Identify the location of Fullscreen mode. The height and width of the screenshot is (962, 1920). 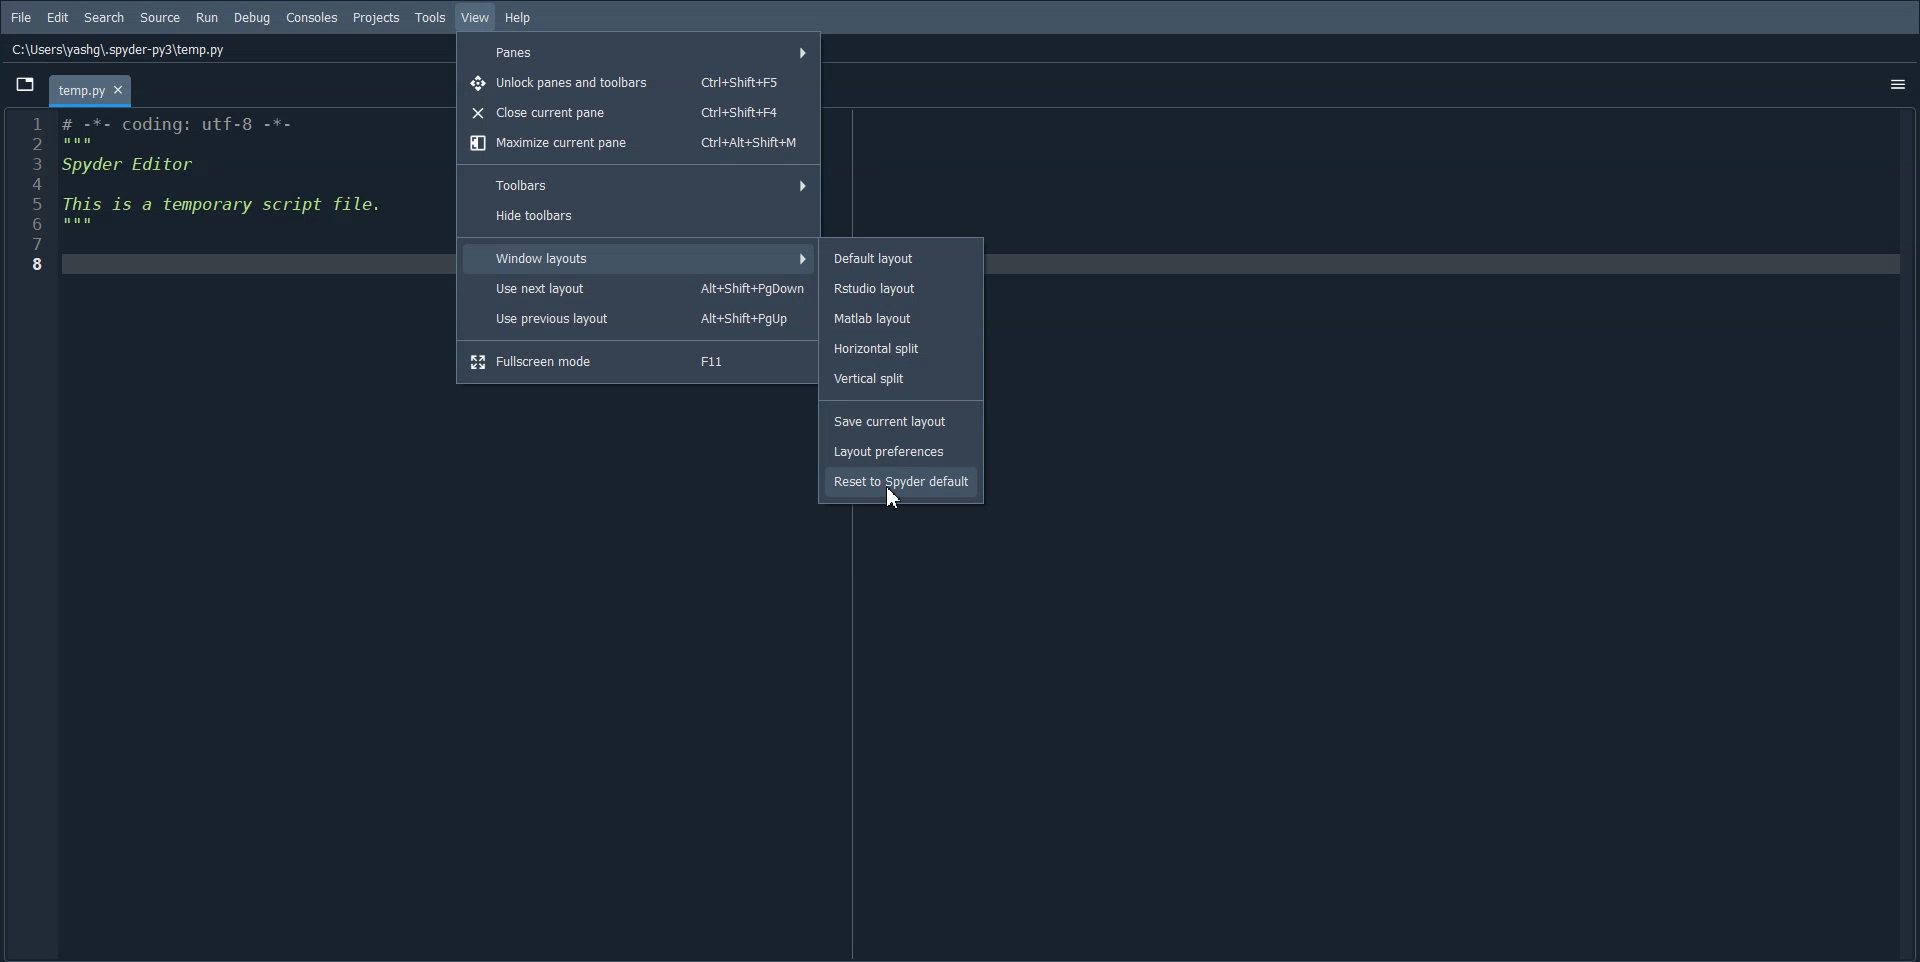
(638, 360).